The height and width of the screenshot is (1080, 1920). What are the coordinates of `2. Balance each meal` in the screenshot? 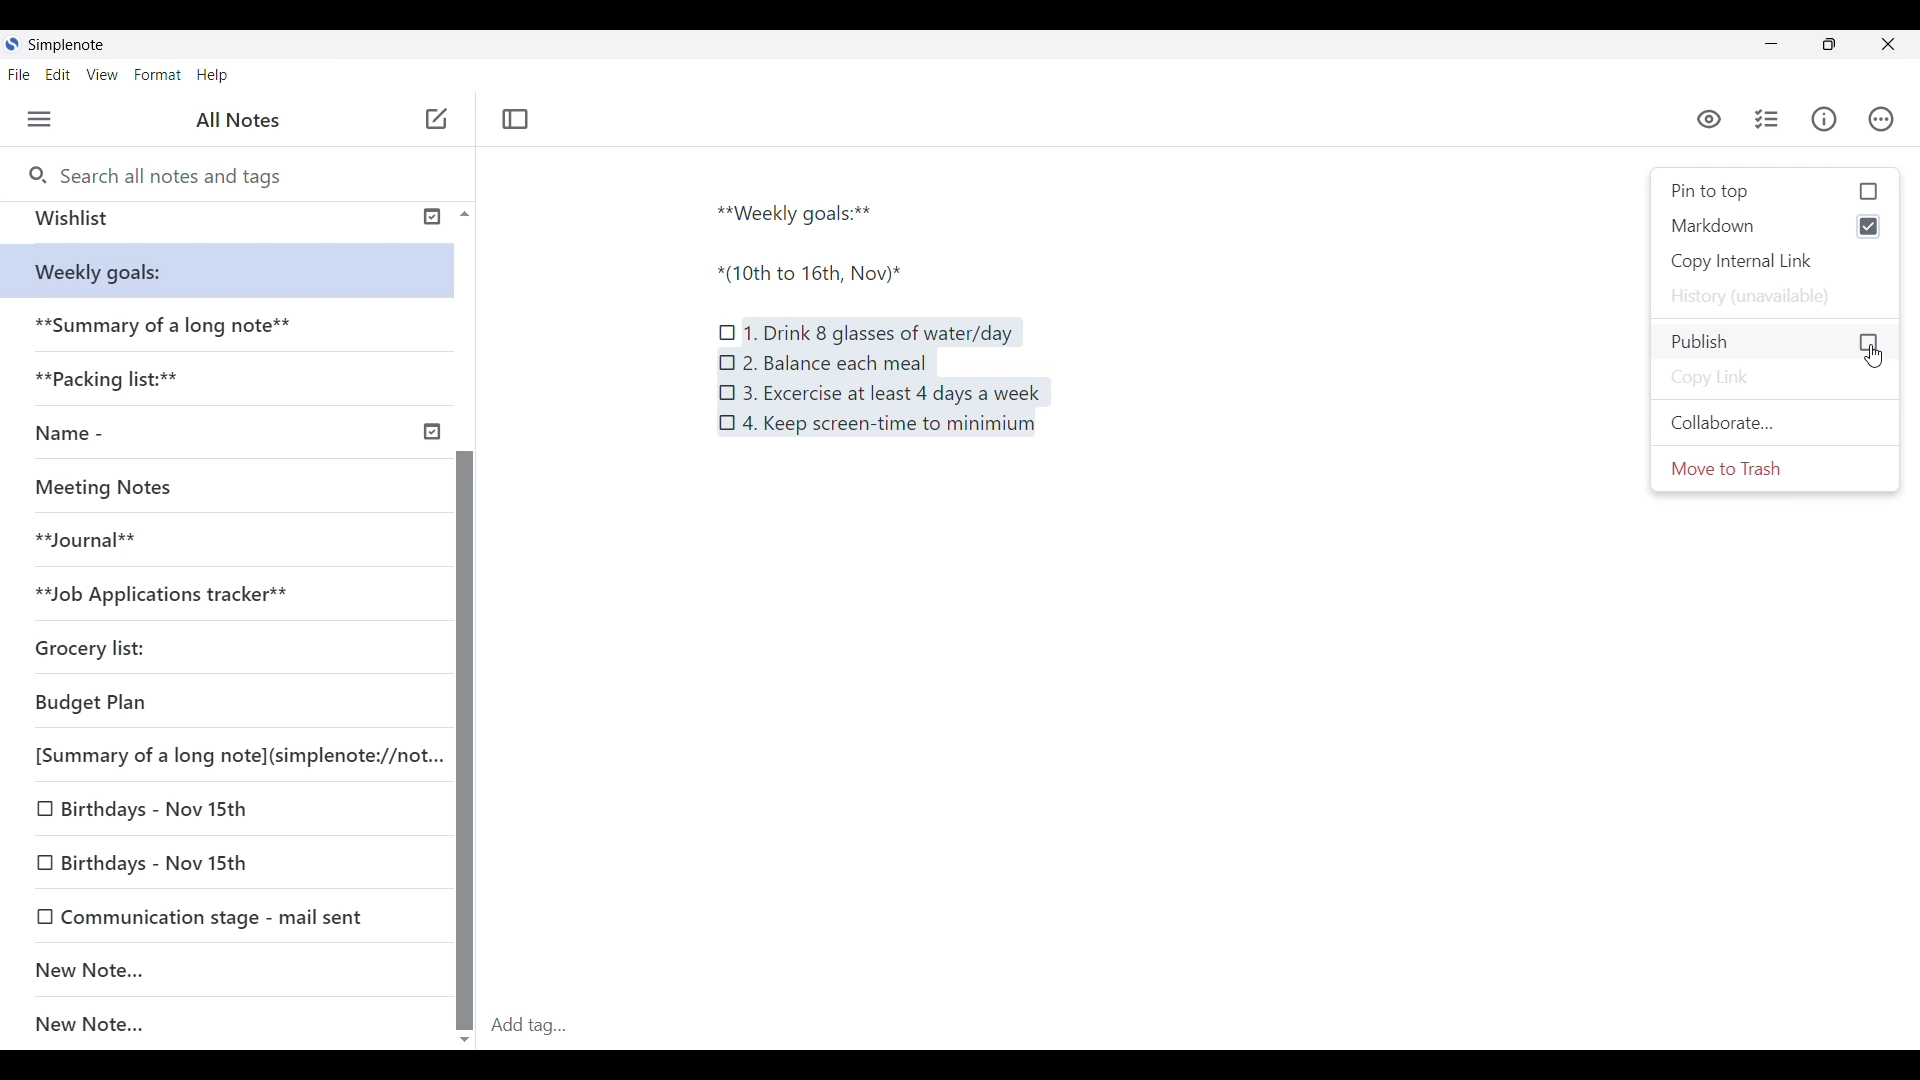 It's located at (834, 362).